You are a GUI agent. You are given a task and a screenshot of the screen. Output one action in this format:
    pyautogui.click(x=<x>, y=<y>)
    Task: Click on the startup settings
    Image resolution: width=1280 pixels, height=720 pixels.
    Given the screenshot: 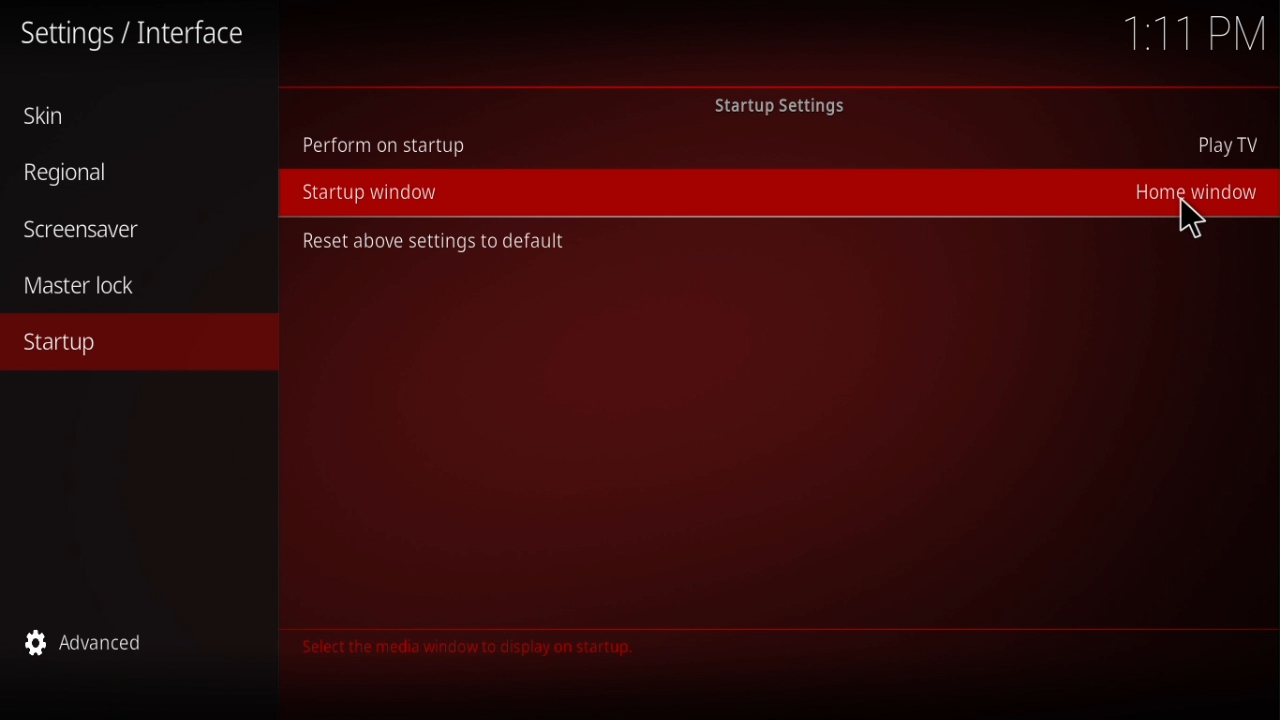 What is the action you would take?
    pyautogui.click(x=788, y=106)
    